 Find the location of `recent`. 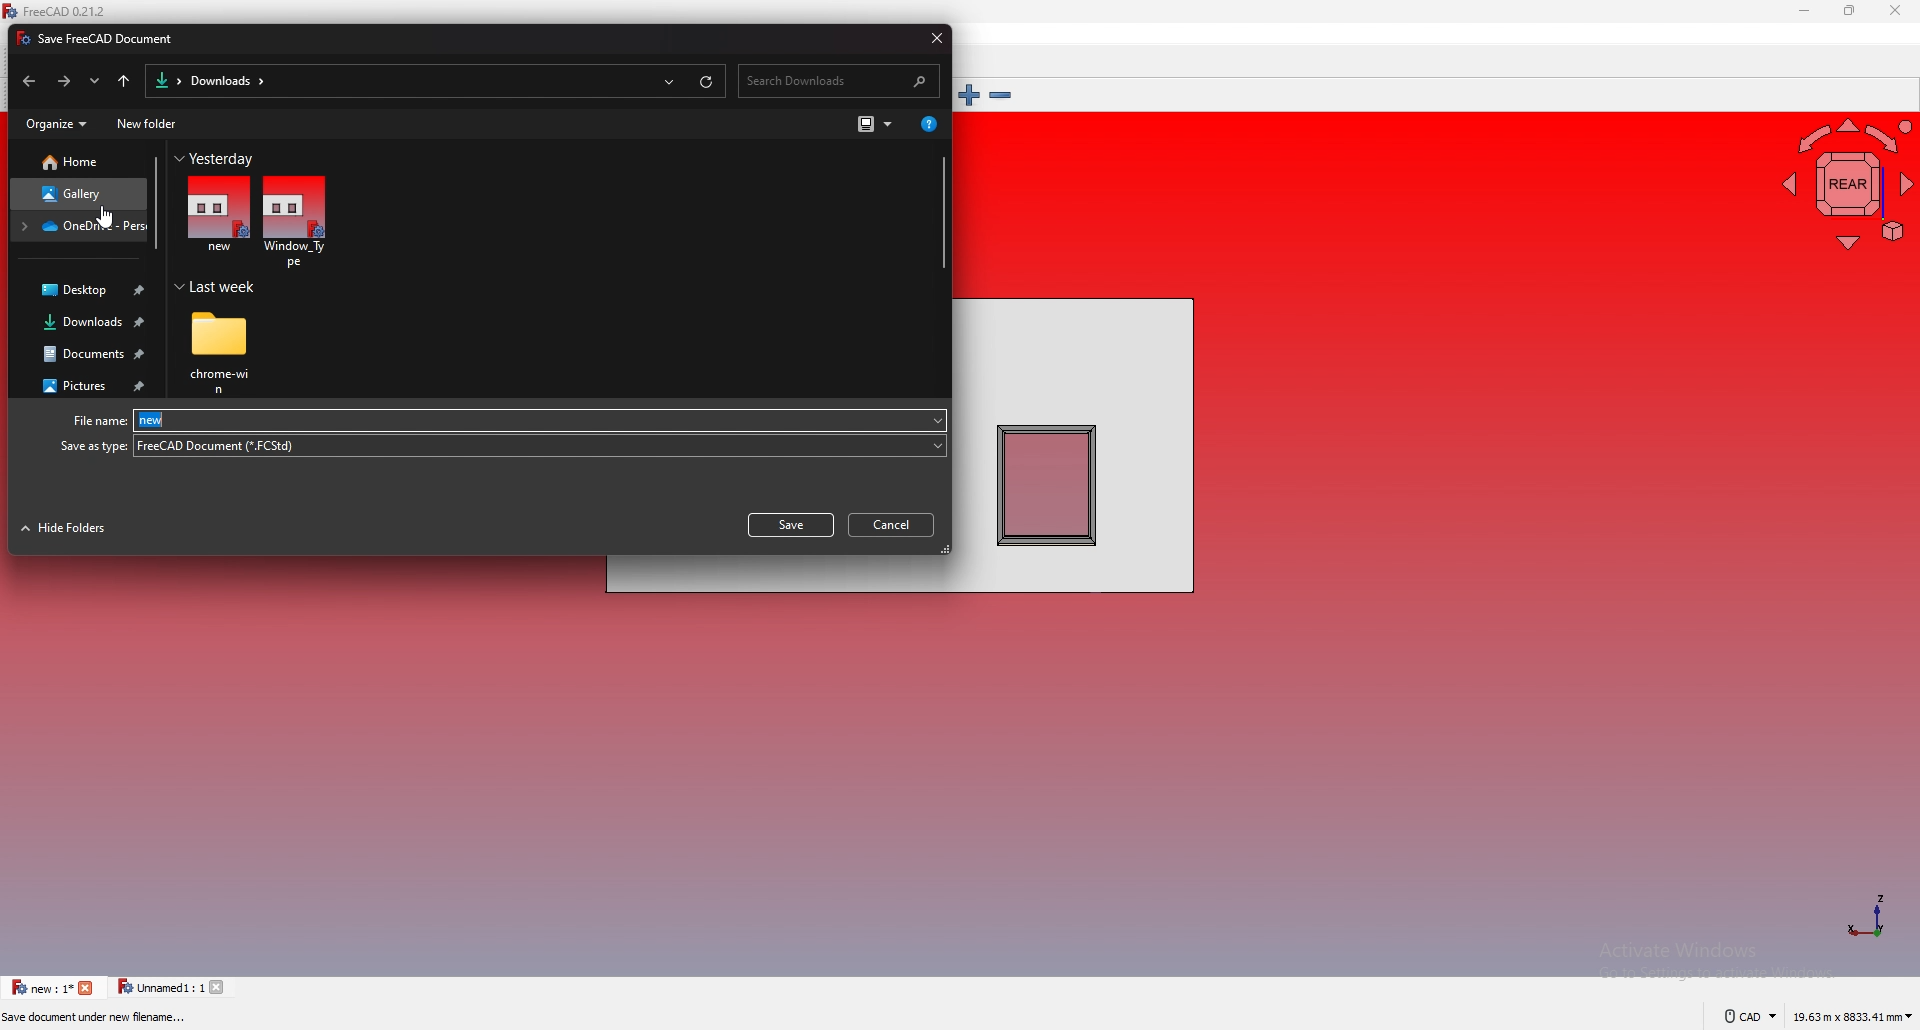

recent is located at coordinates (667, 82).